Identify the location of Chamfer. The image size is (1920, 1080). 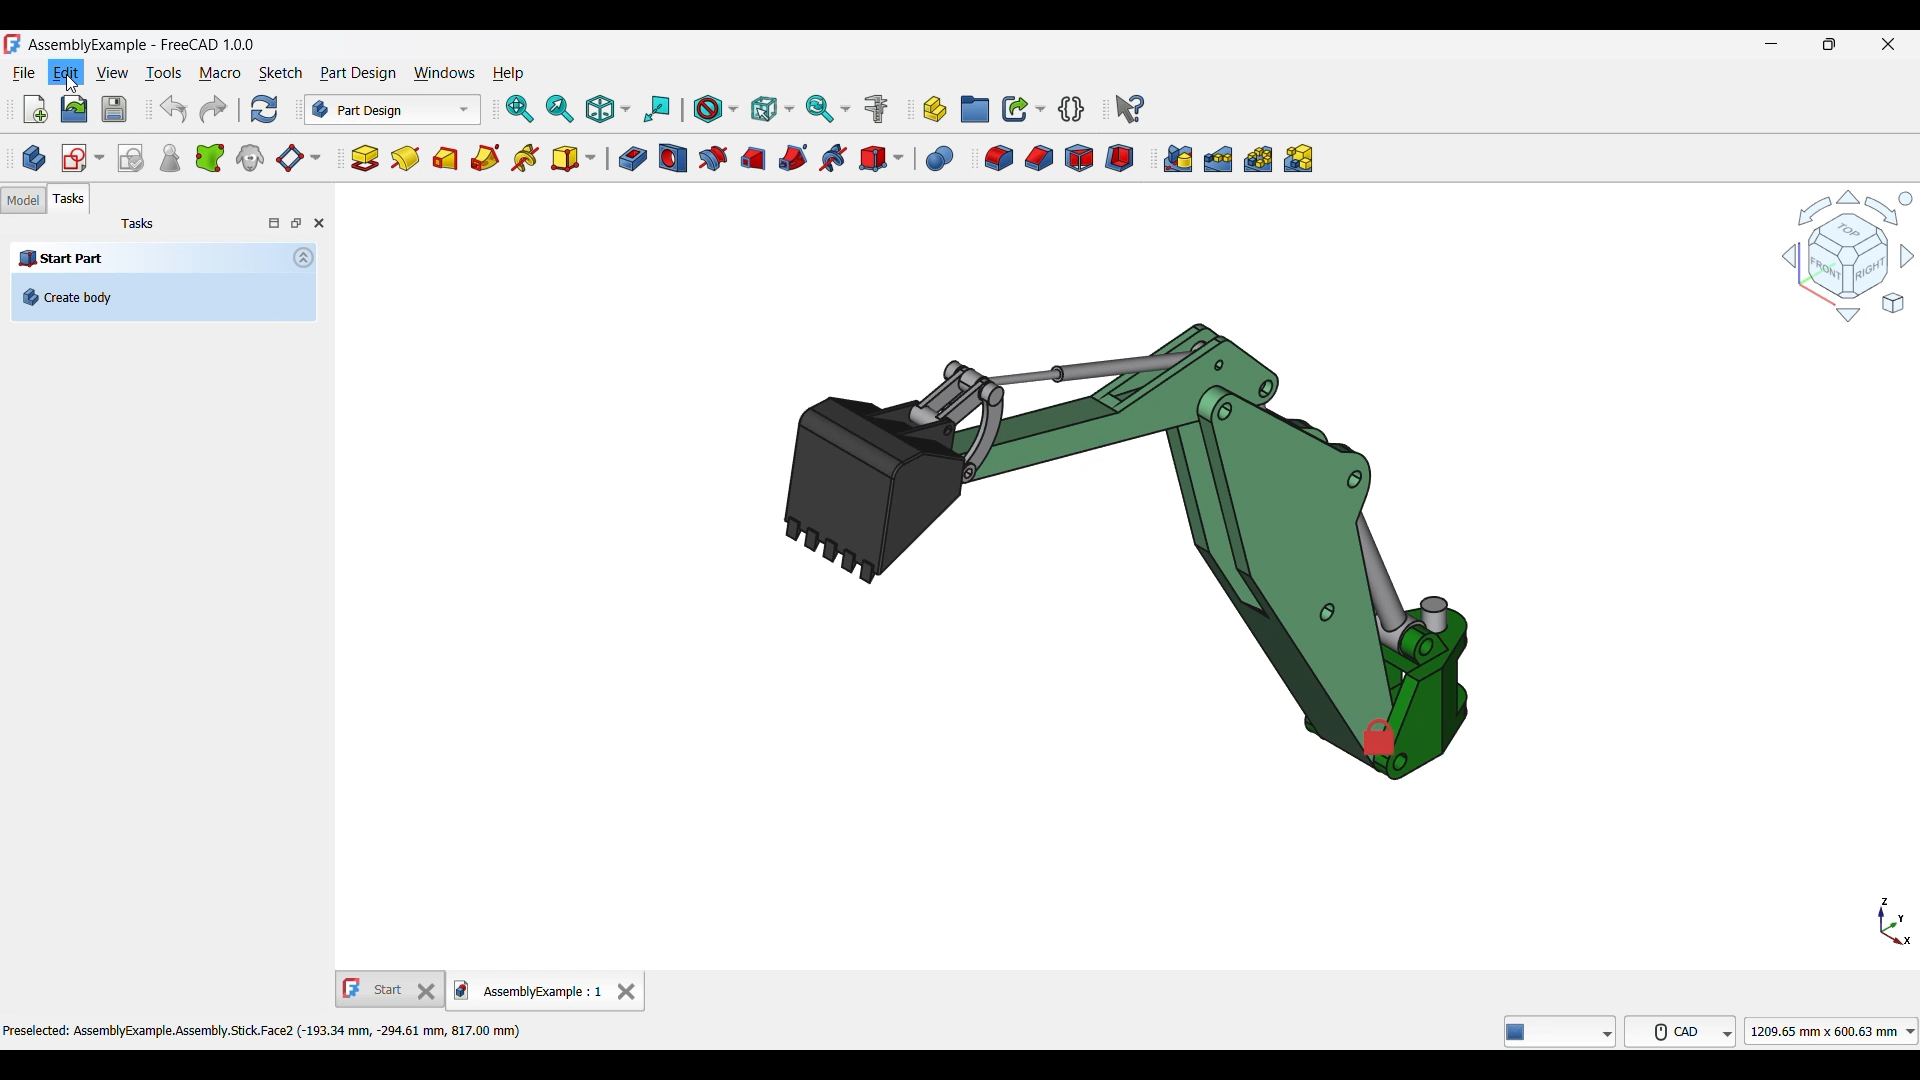
(1040, 158).